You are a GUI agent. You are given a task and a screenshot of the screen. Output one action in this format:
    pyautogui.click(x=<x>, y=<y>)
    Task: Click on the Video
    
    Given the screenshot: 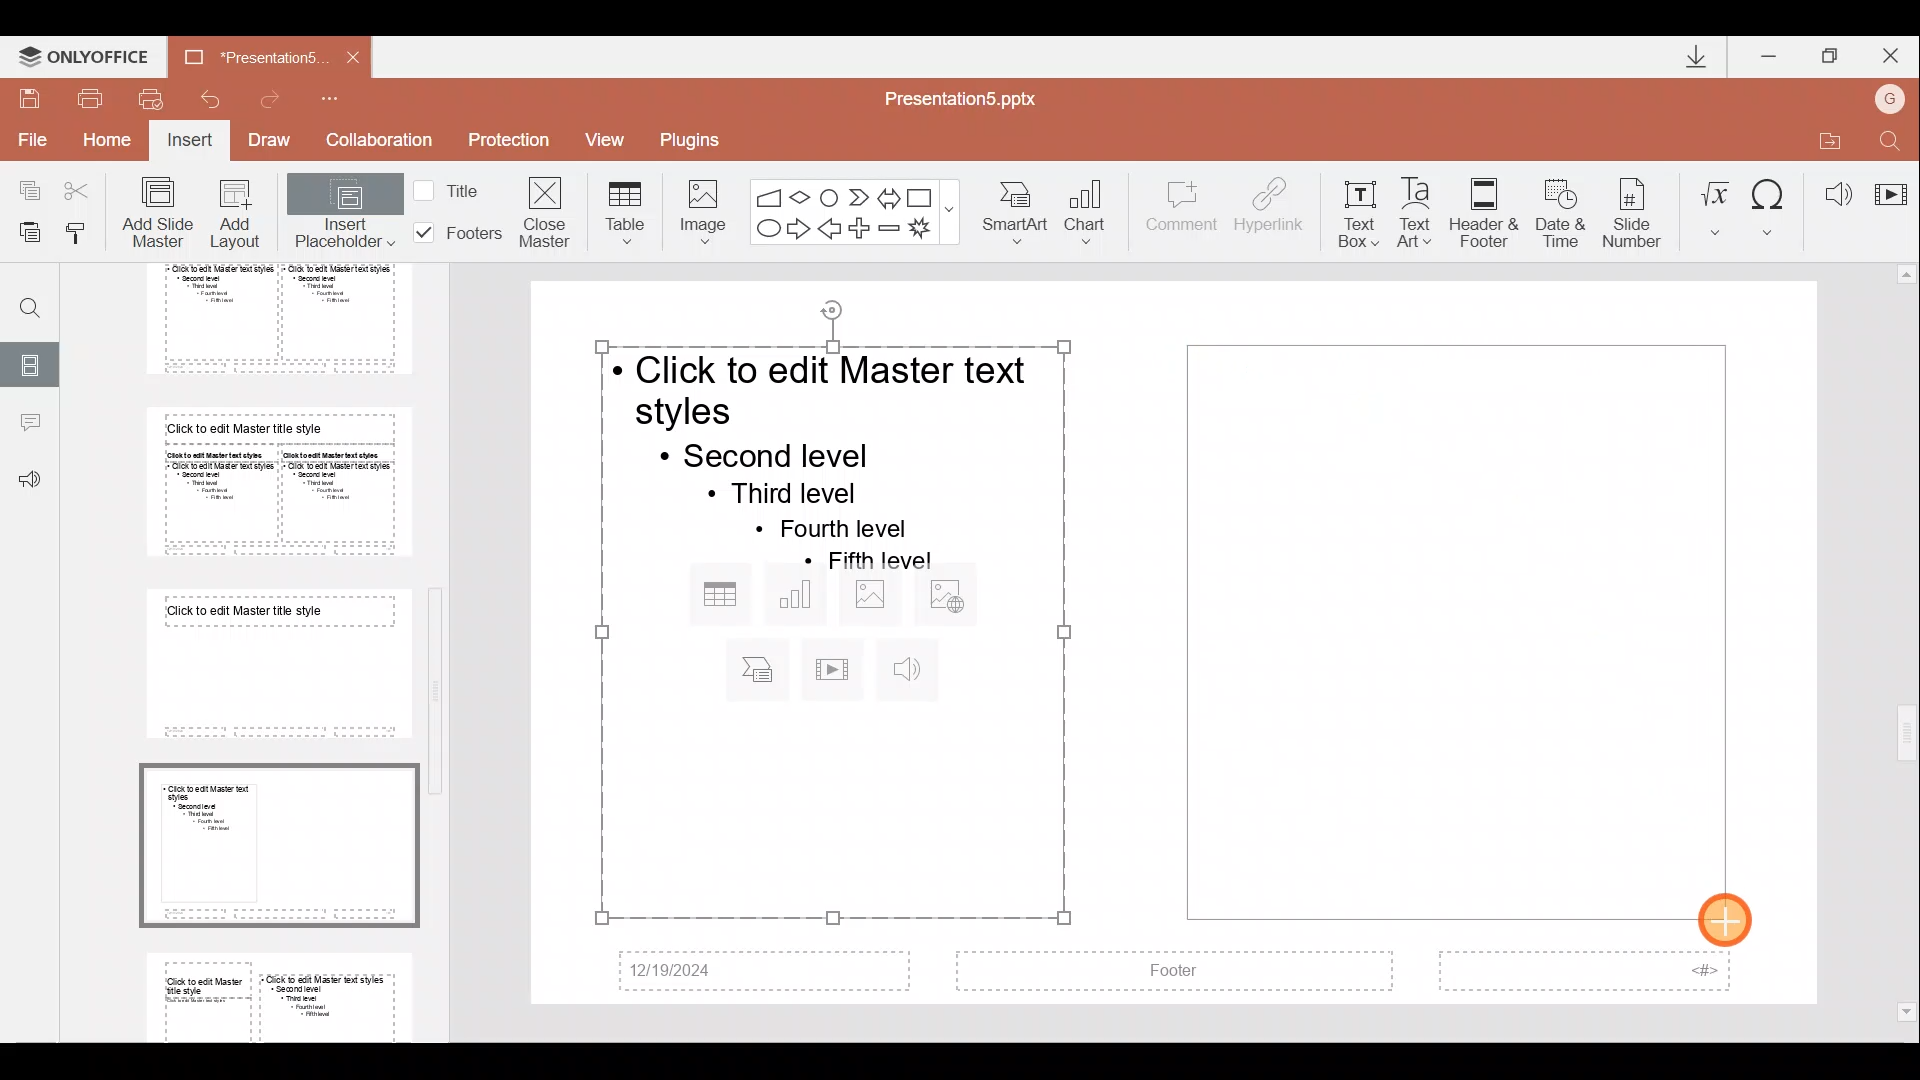 What is the action you would take?
    pyautogui.click(x=1890, y=185)
    